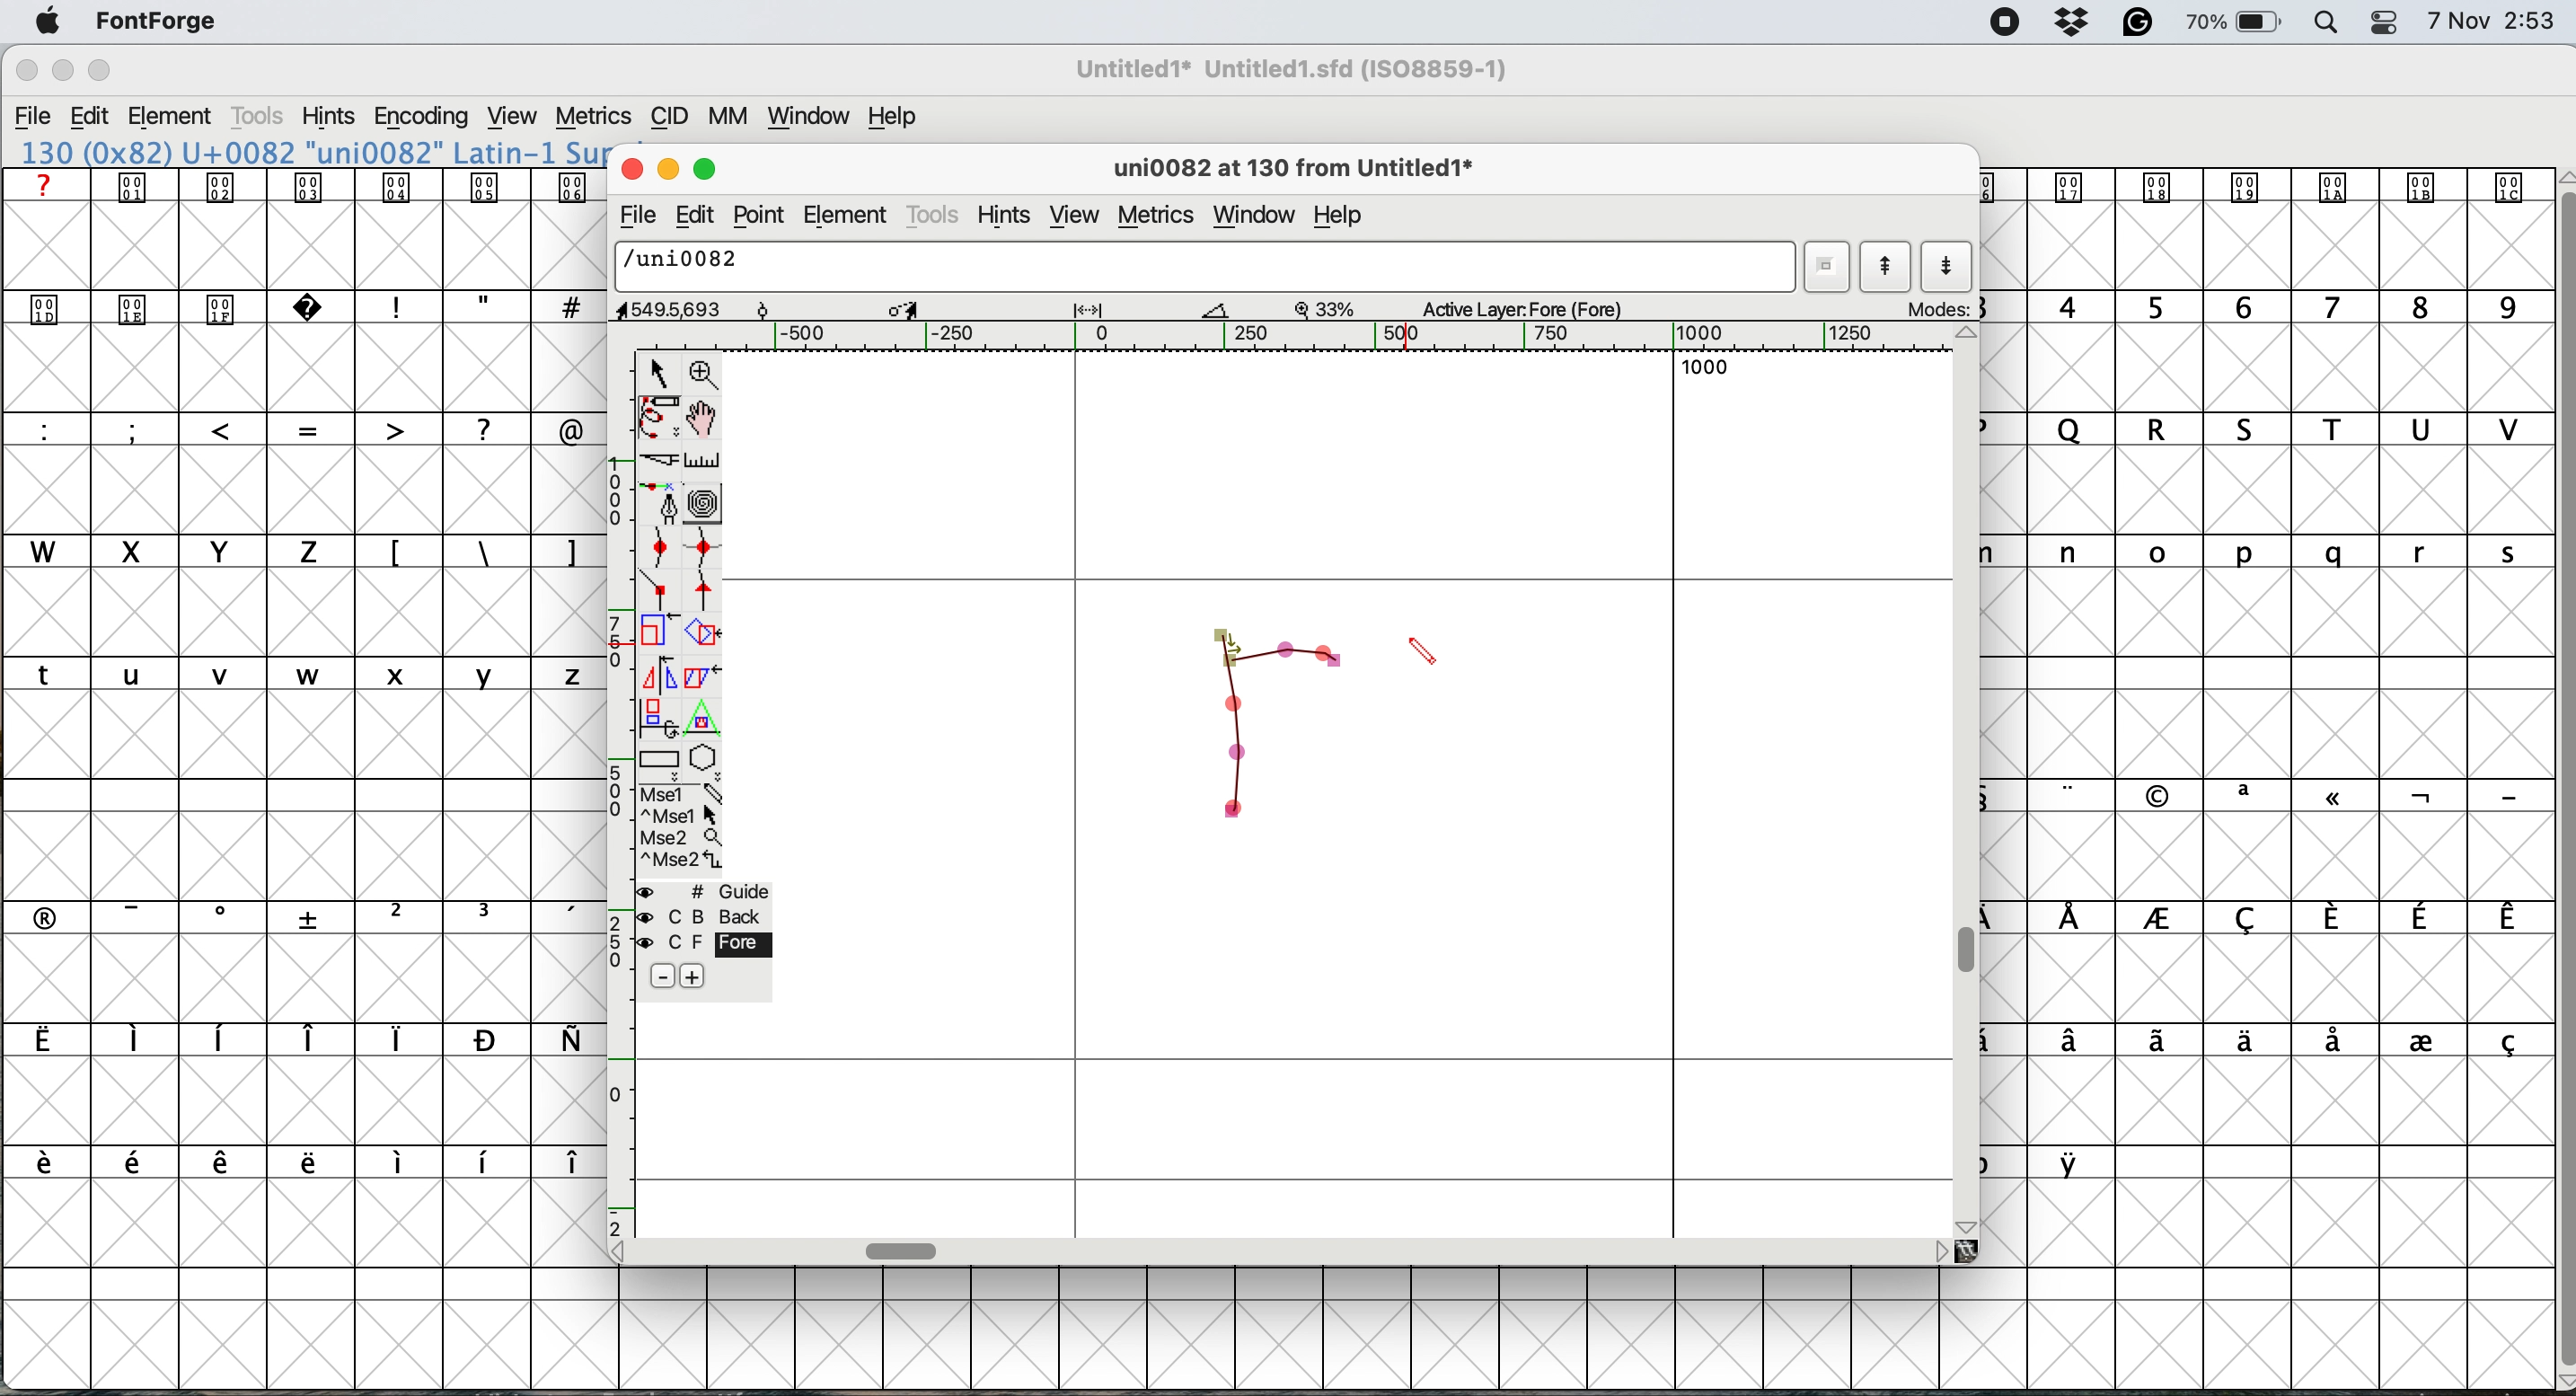 Image resolution: width=2576 pixels, height=1396 pixels. What do you see at coordinates (98, 69) in the screenshot?
I see `maximise` at bounding box center [98, 69].